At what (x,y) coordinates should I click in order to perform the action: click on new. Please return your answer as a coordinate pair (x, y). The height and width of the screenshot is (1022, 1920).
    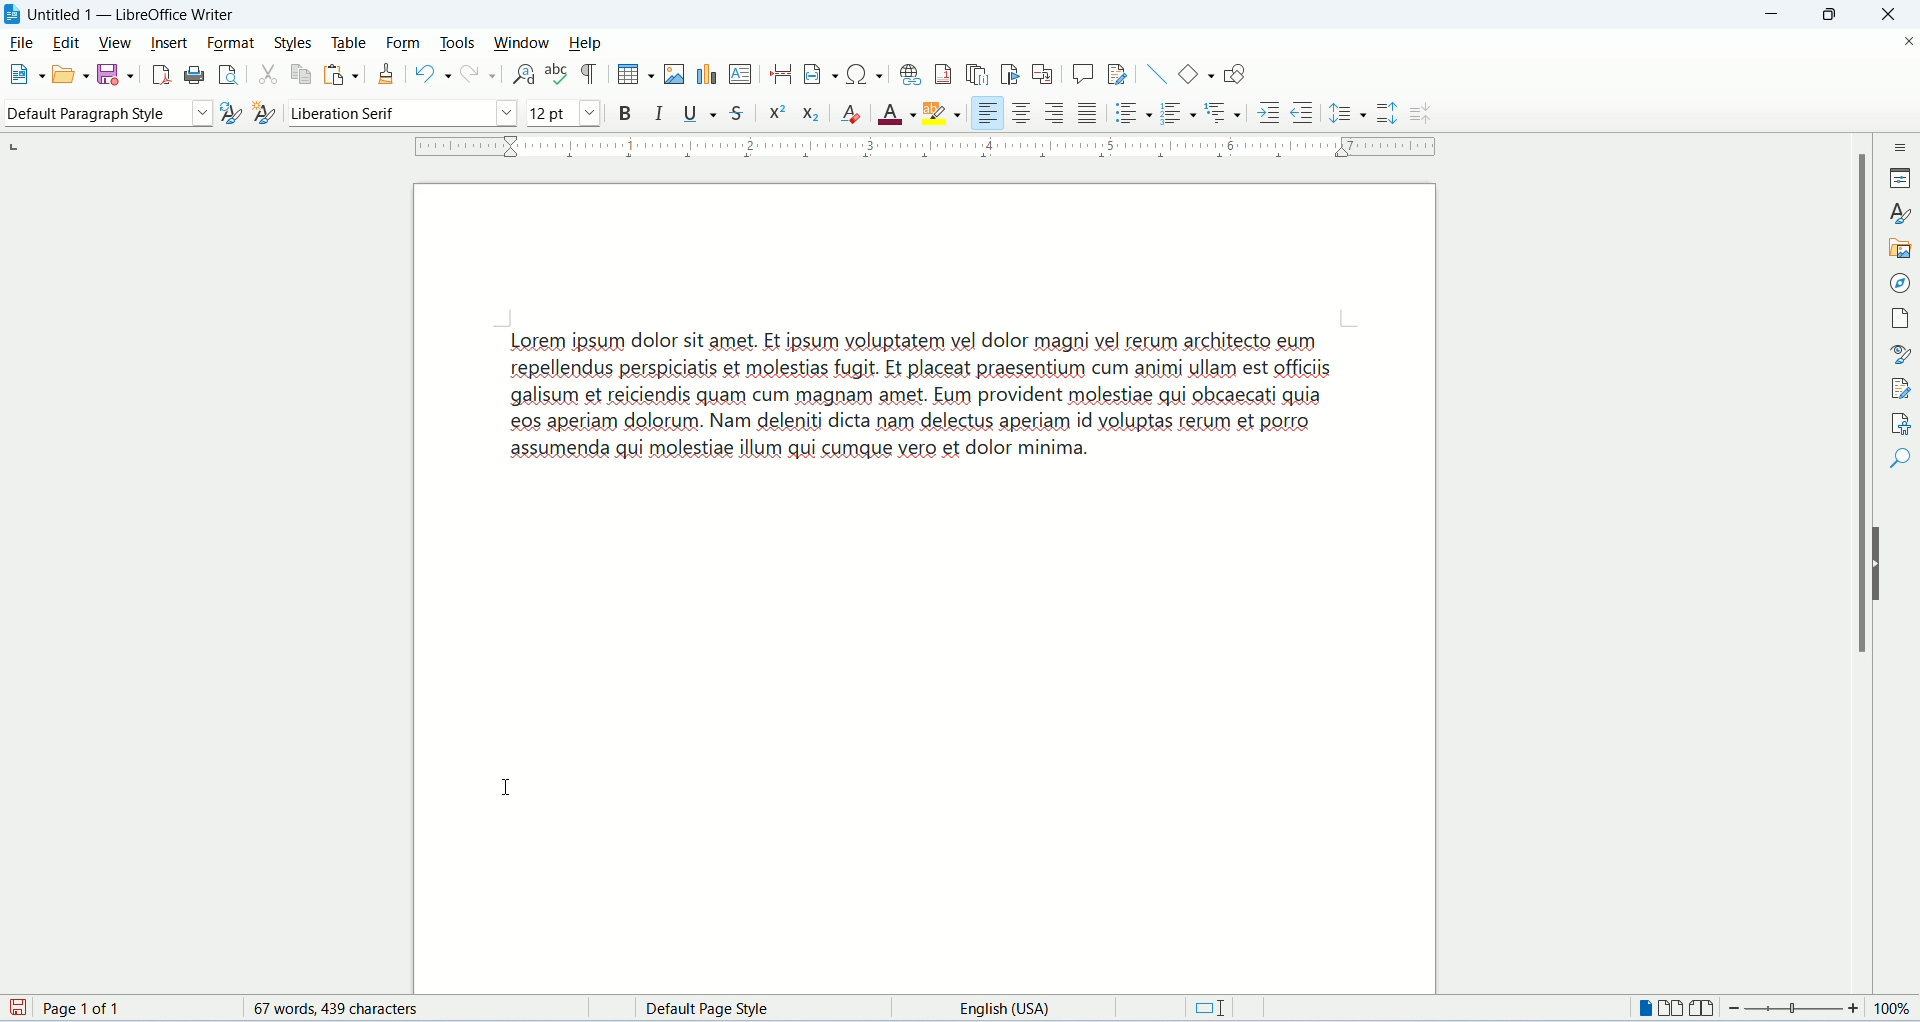
    Looking at the image, I should click on (19, 75).